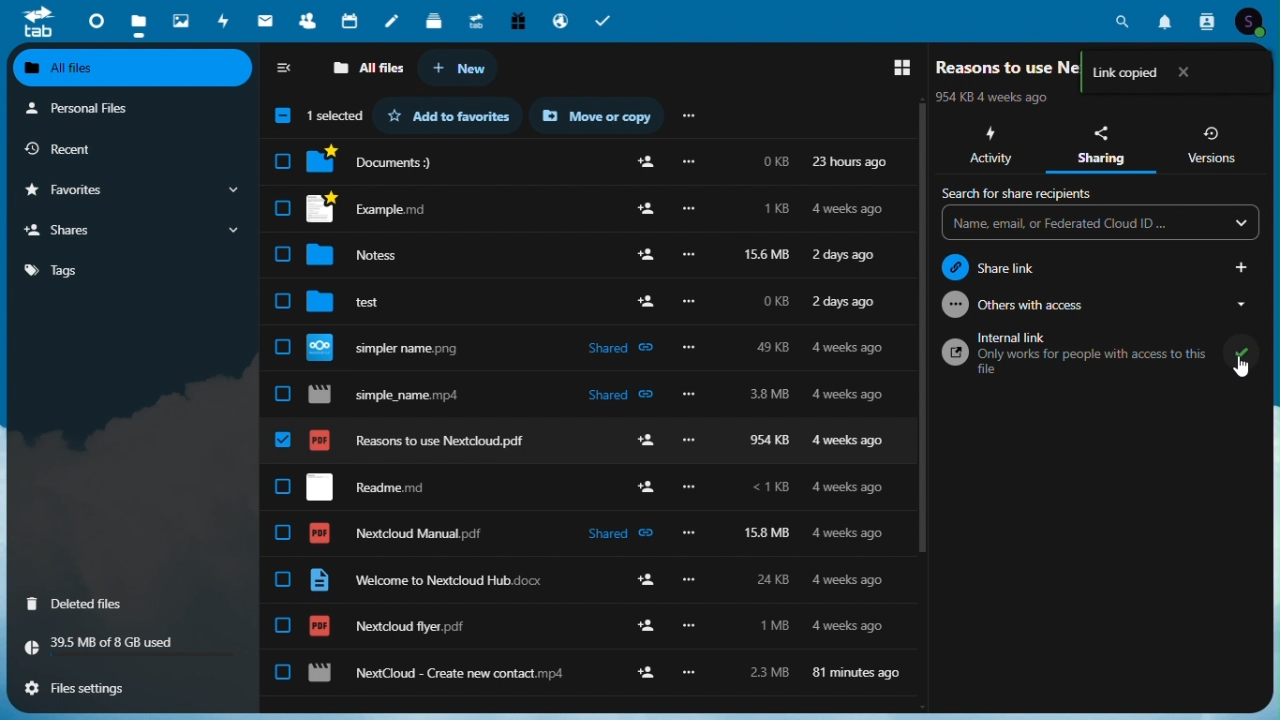 The width and height of the screenshot is (1280, 720). I want to click on all files, so click(370, 68).